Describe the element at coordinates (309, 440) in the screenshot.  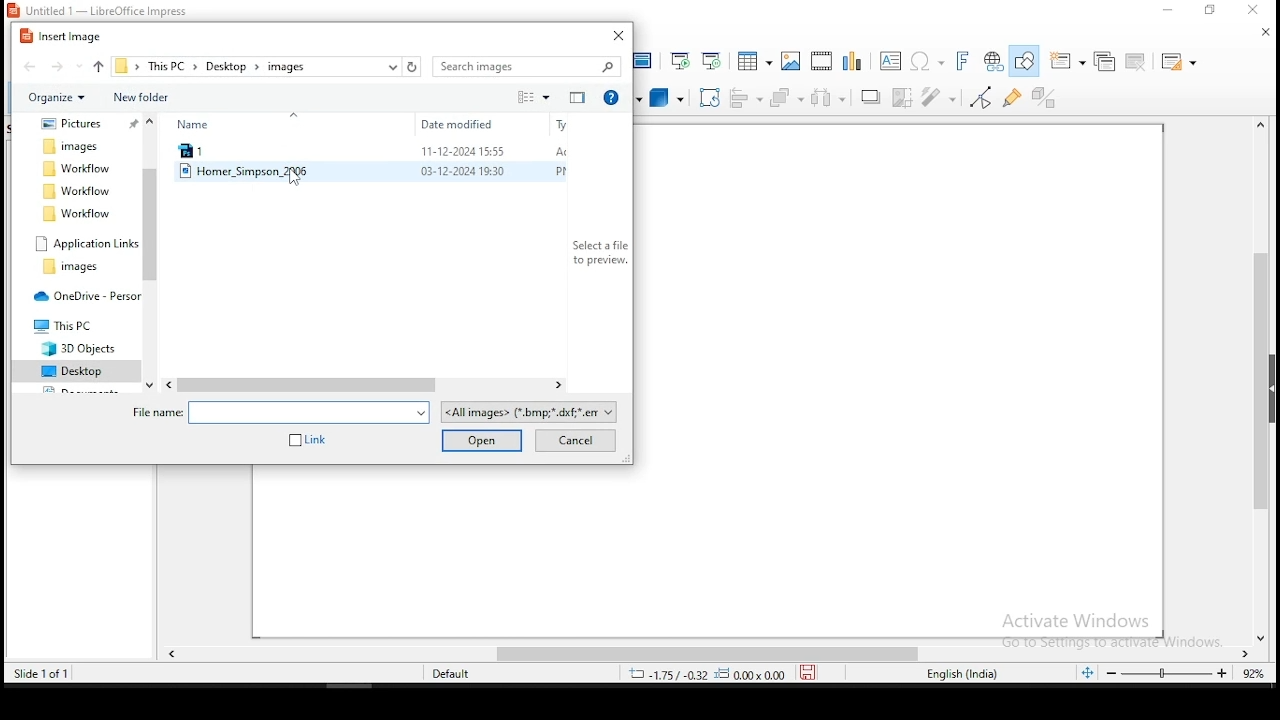
I see `link` at that location.